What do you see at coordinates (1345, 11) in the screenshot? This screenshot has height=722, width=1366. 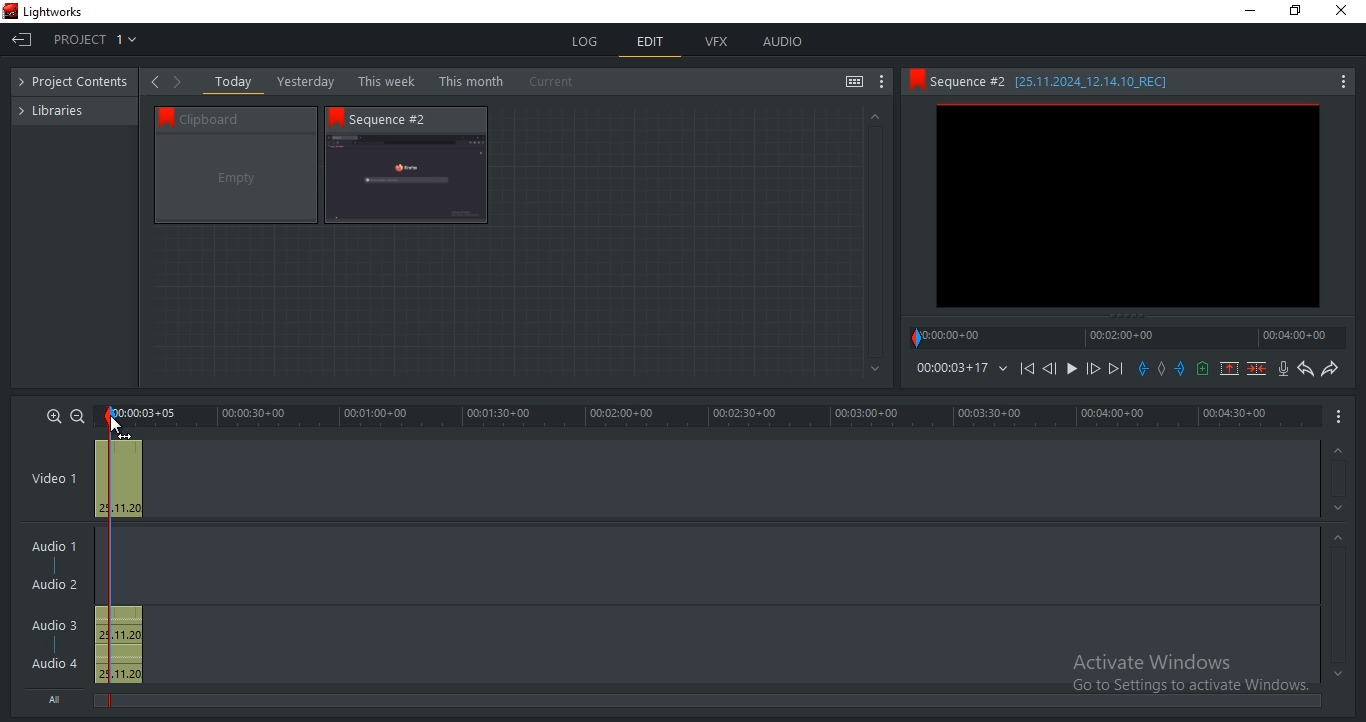 I see `Close` at bounding box center [1345, 11].